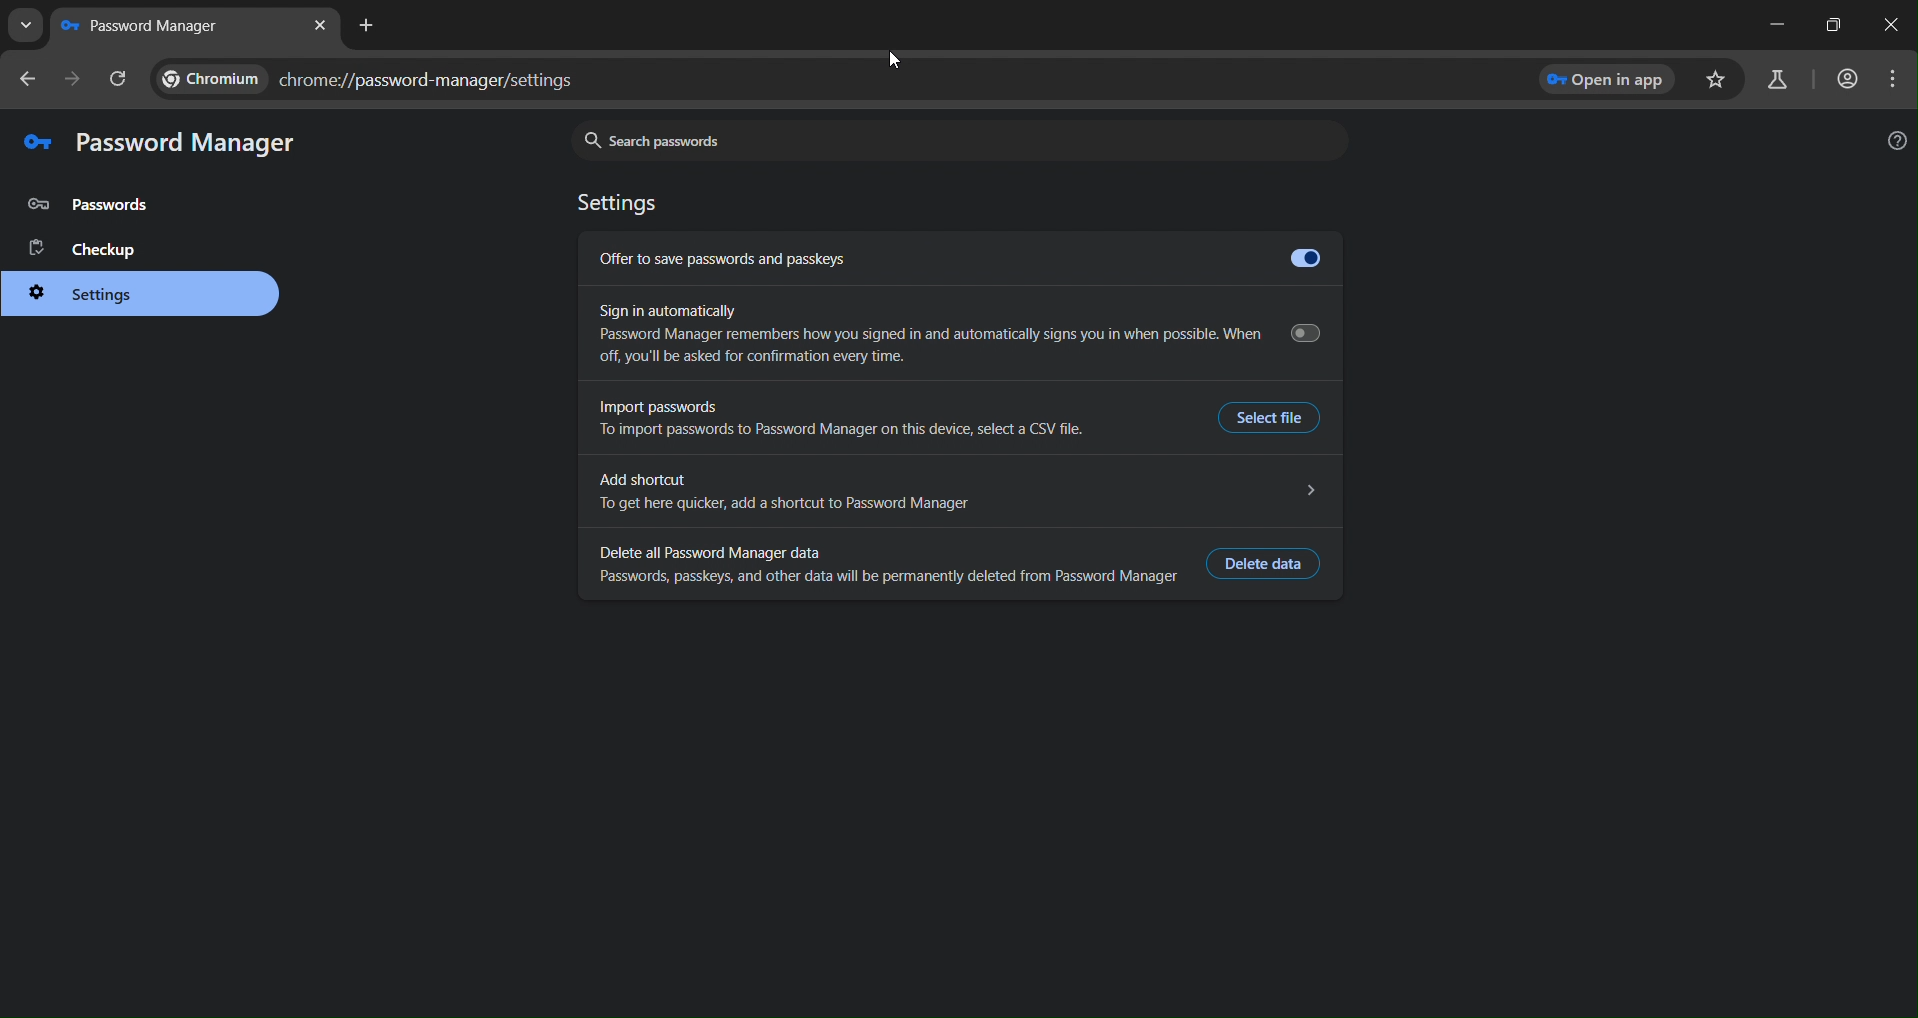 The image size is (1918, 1018). What do you see at coordinates (842, 421) in the screenshot?
I see `Import passwords
To import passwords to Password Manager on this device, select a CSV file.` at bounding box center [842, 421].